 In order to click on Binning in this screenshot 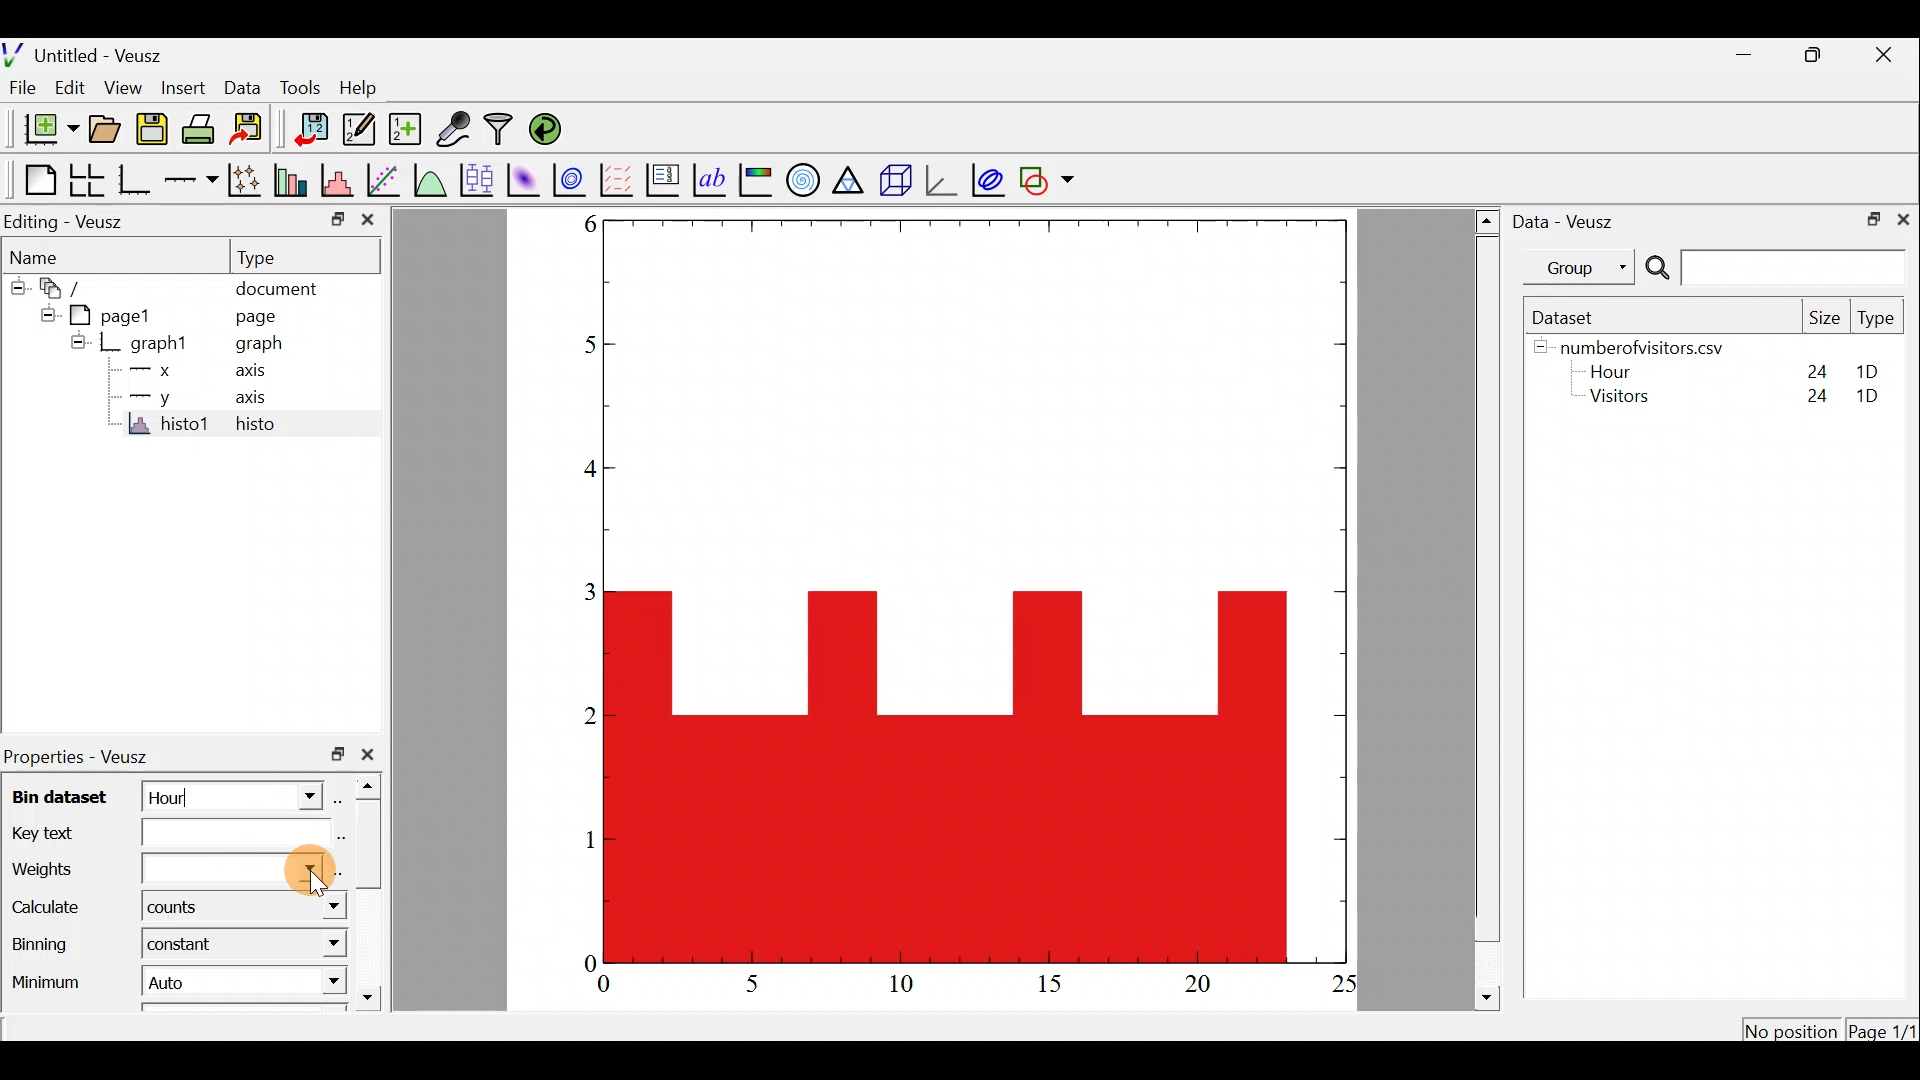, I will do `click(43, 949)`.